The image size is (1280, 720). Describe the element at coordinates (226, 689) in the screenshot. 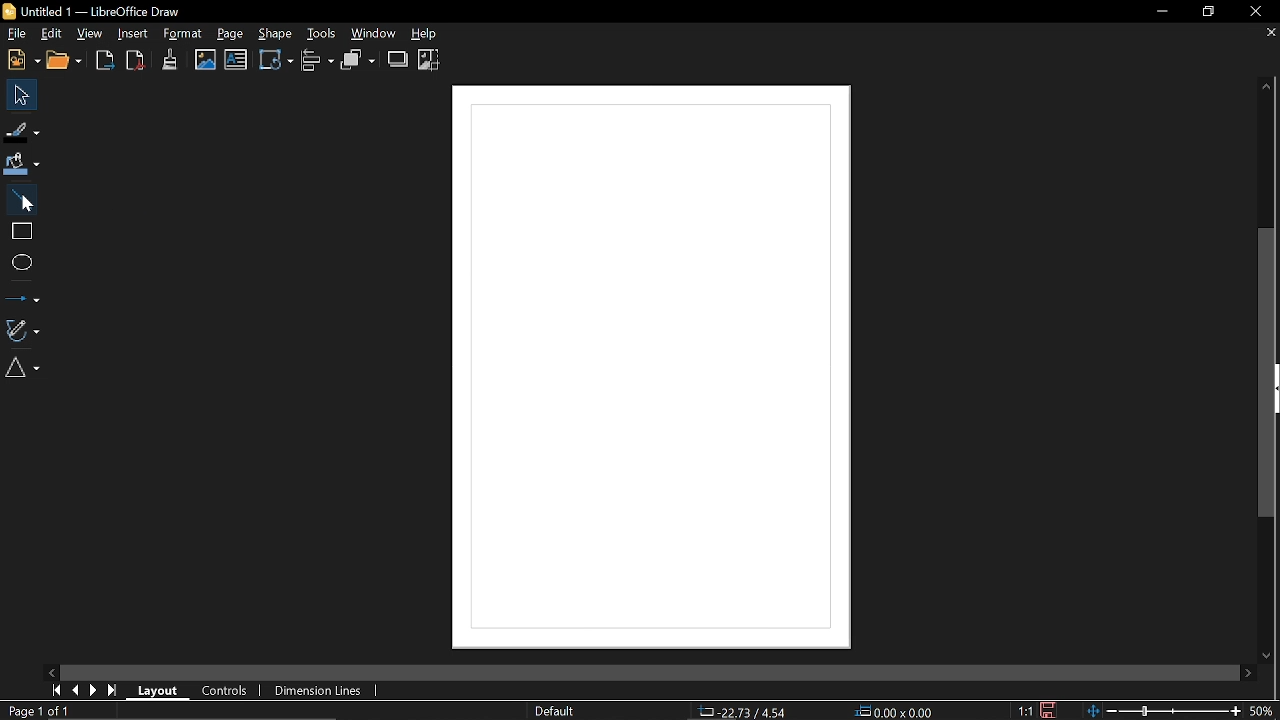

I see `COntrols` at that location.